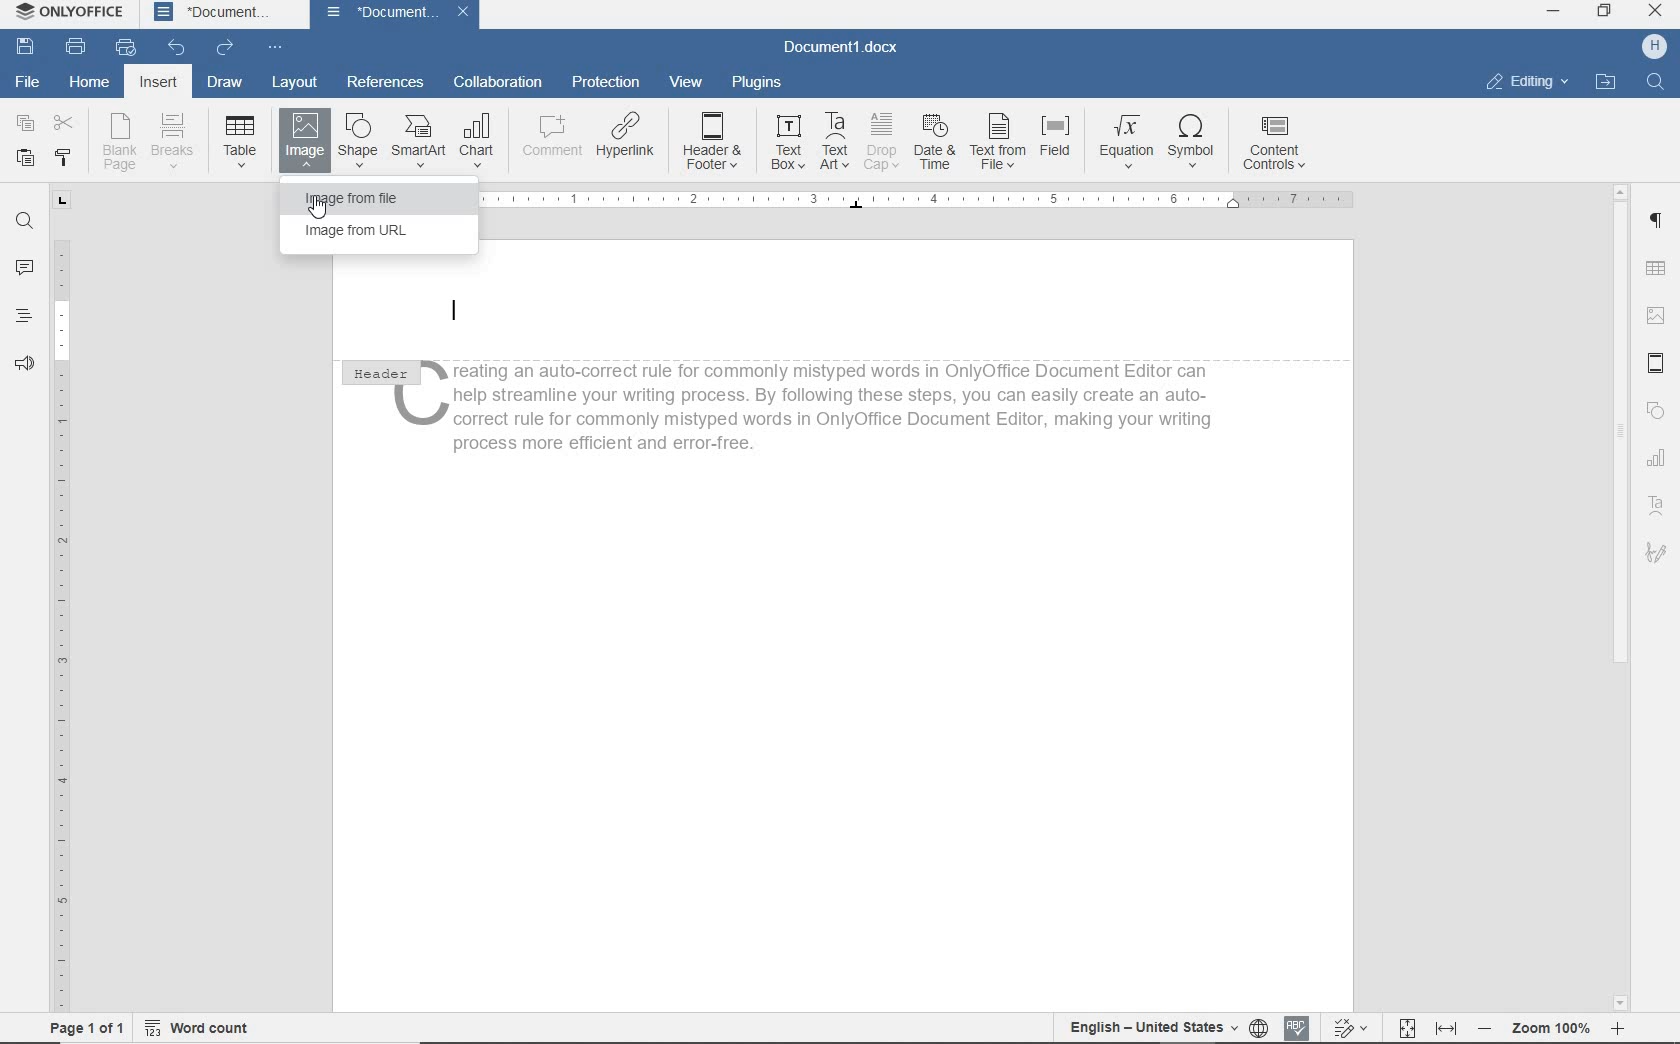 The width and height of the screenshot is (1680, 1044). What do you see at coordinates (1122, 145) in the screenshot?
I see `EQUATION` at bounding box center [1122, 145].